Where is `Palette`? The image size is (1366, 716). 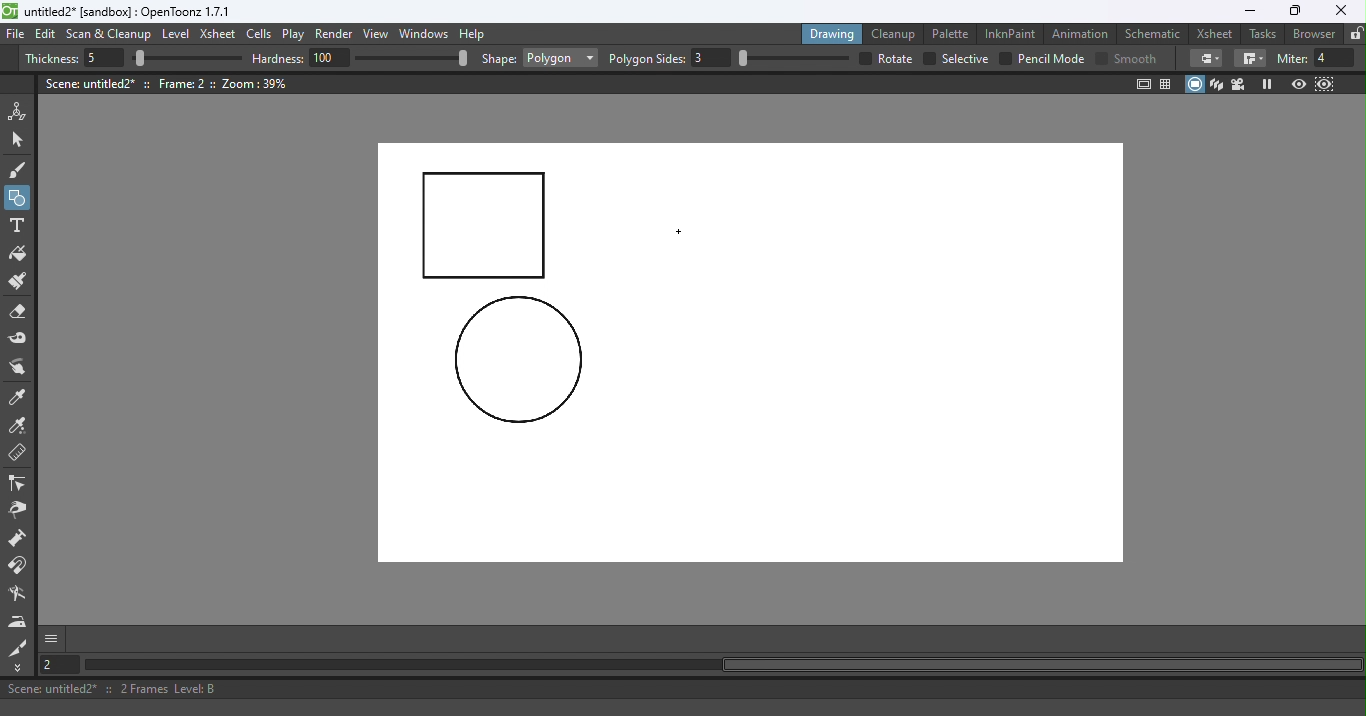 Palette is located at coordinates (953, 33).